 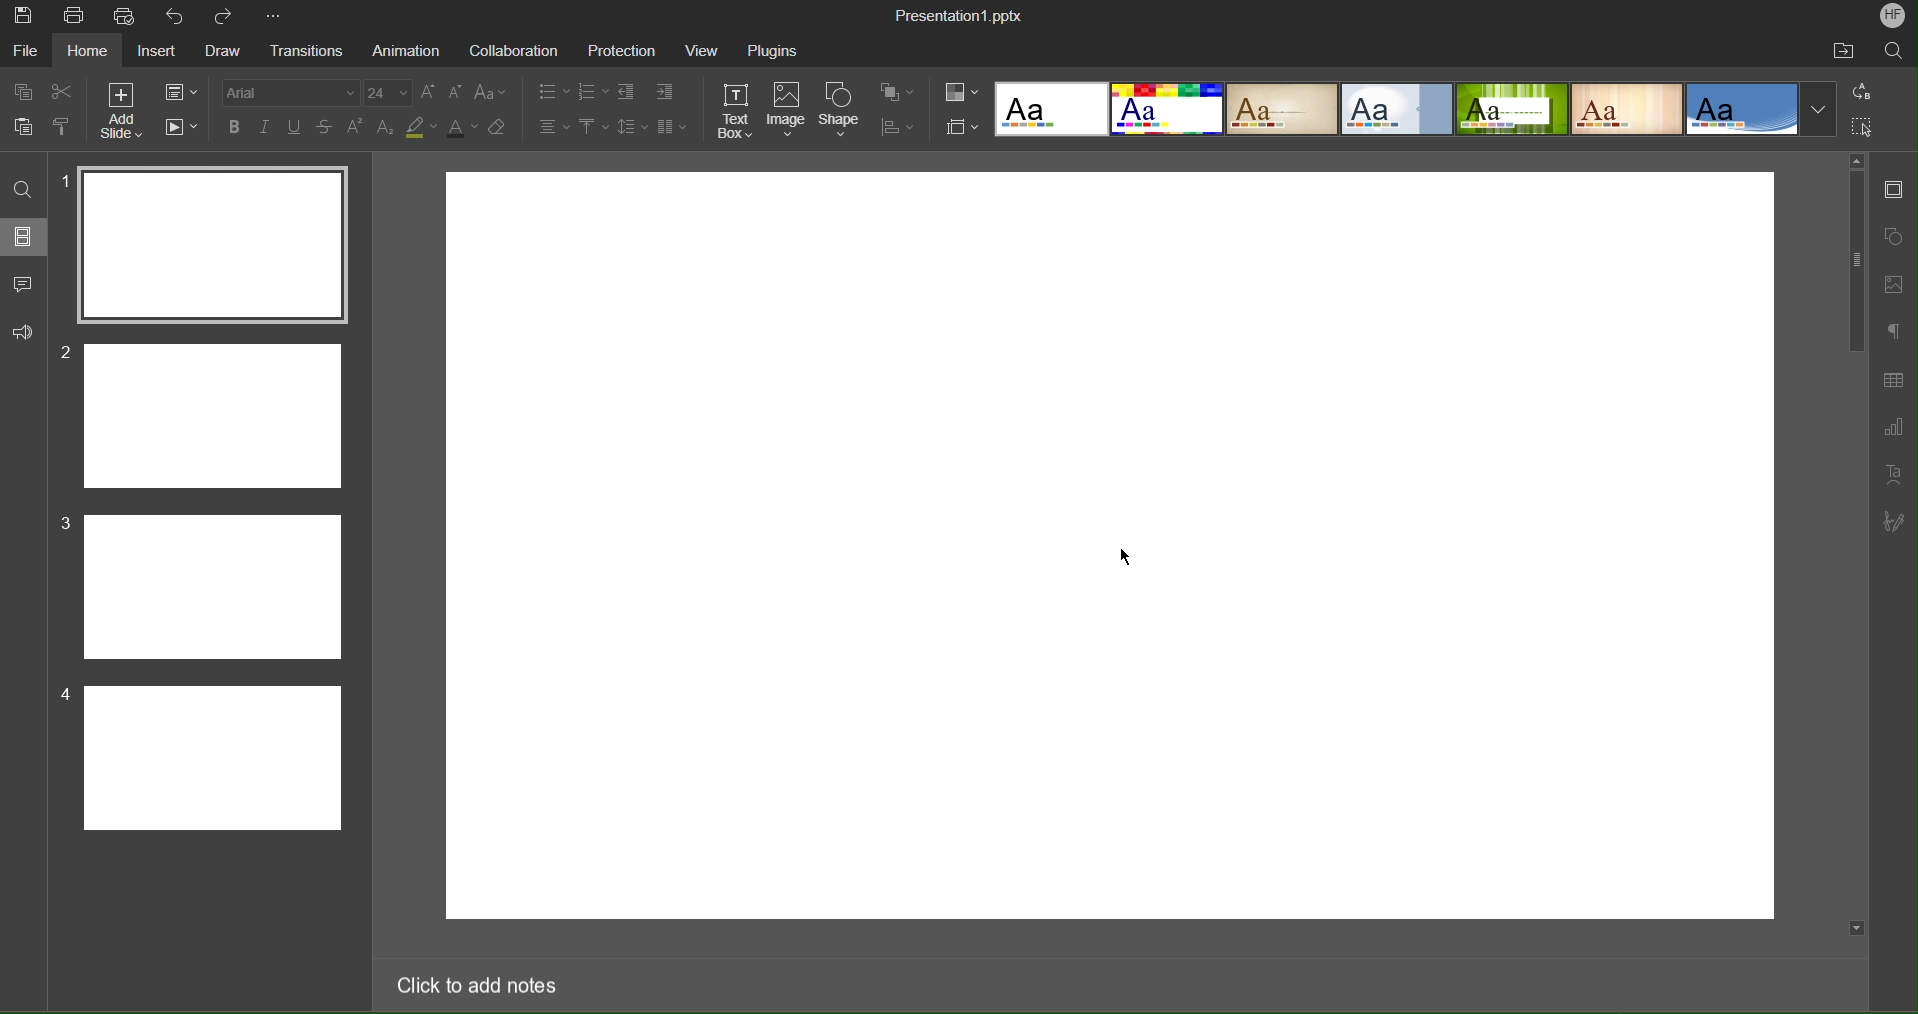 What do you see at coordinates (1854, 929) in the screenshot?
I see `scroll down` at bounding box center [1854, 929].